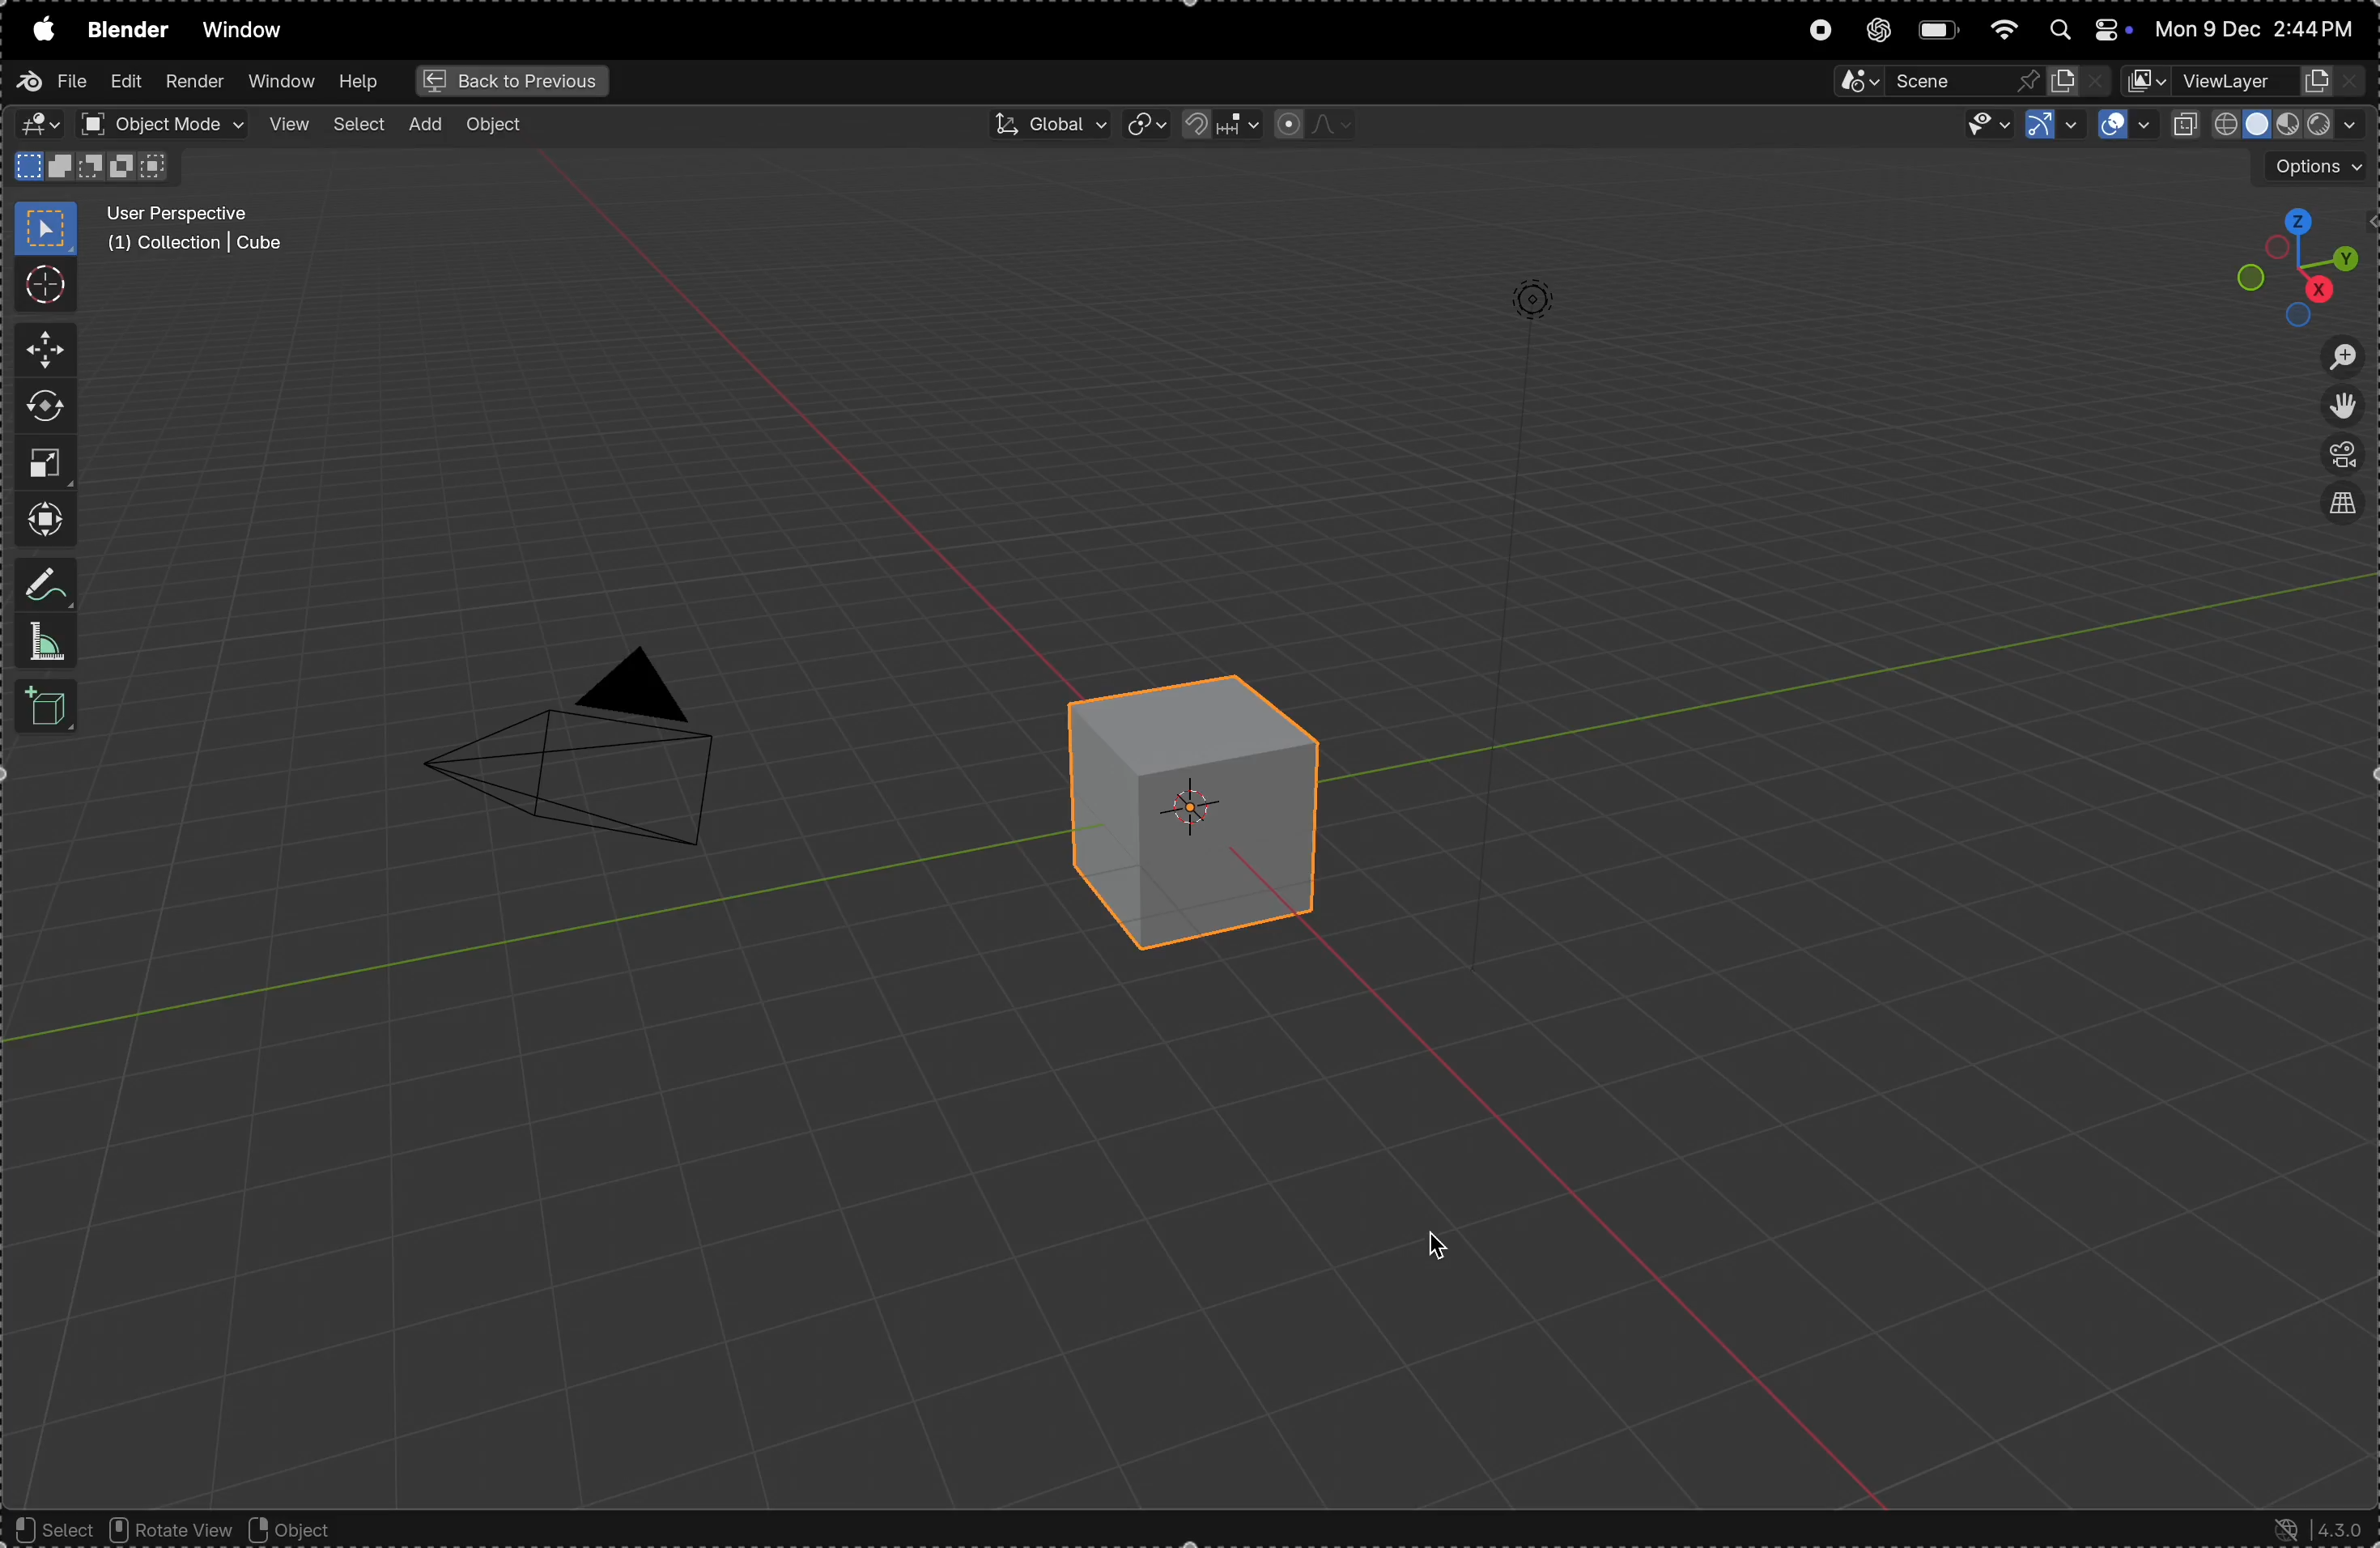 Image resolution: width=2380 pixels, height=1548 pixels. Describe the element at coordinates (1213, 125) in the screenshot. I see `snap` at that location.